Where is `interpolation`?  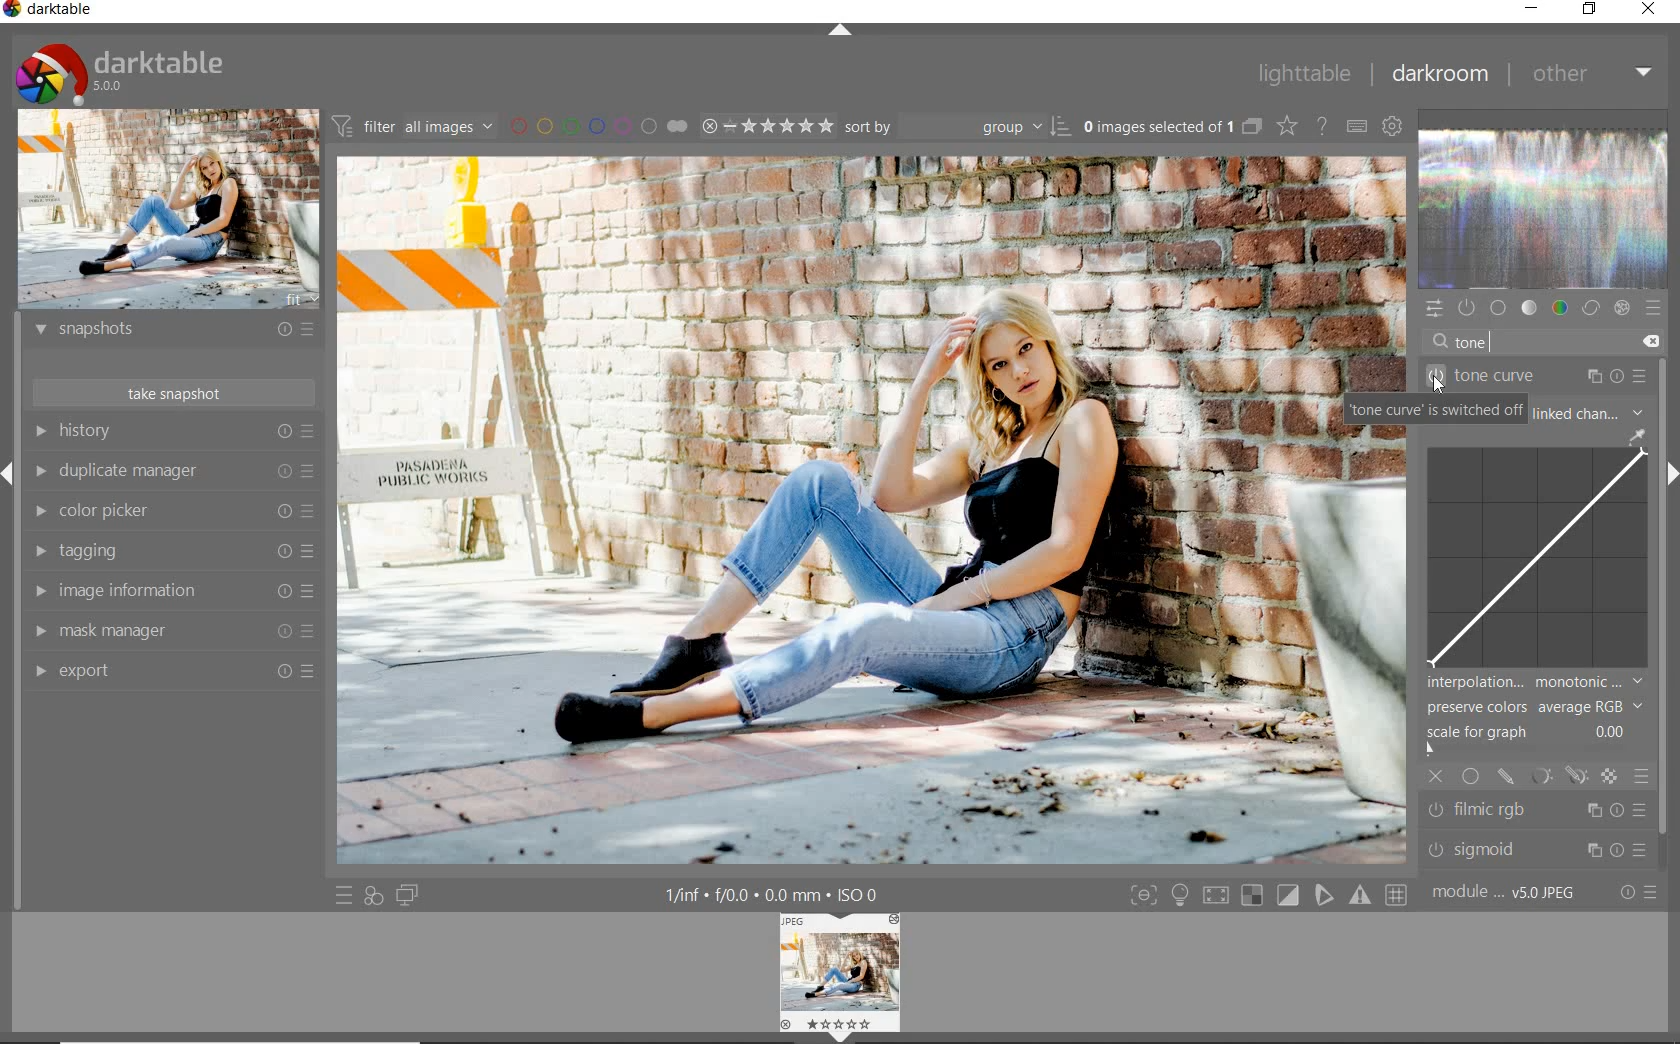
interpolation is located at coordinates (1537, 682).